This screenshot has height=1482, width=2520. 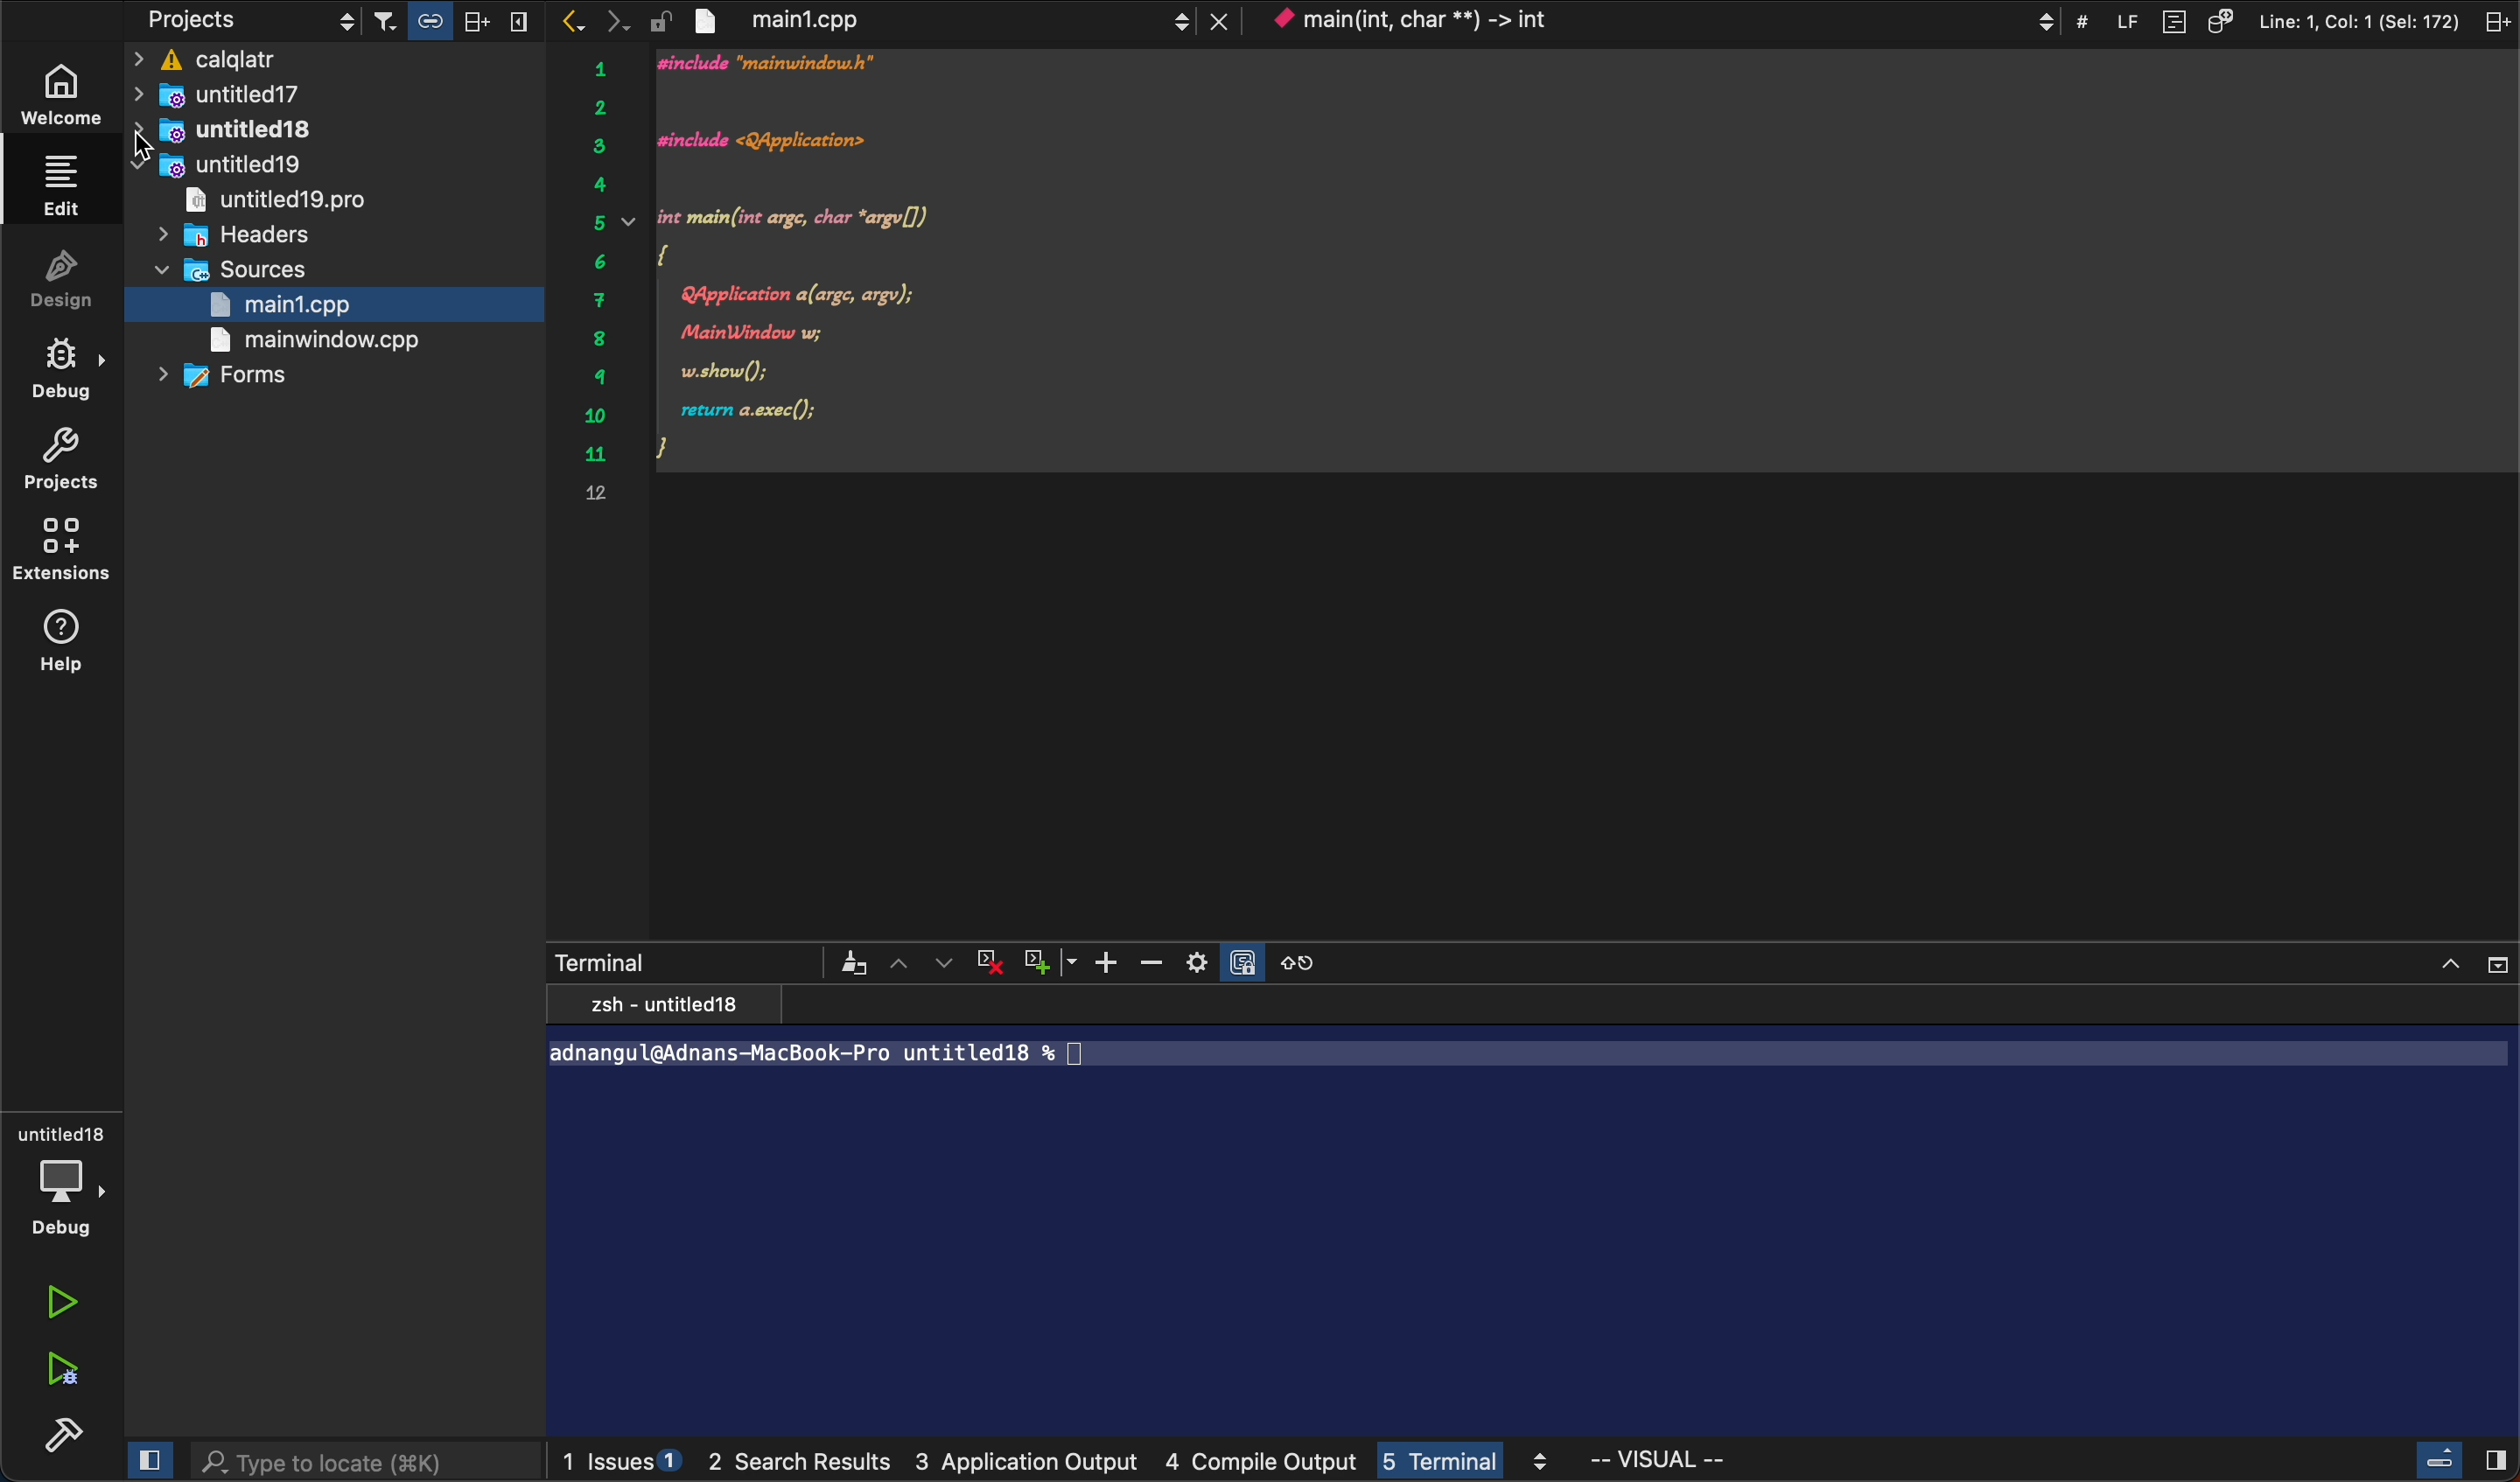 I want to click on forms, so click(x=223, y=374).